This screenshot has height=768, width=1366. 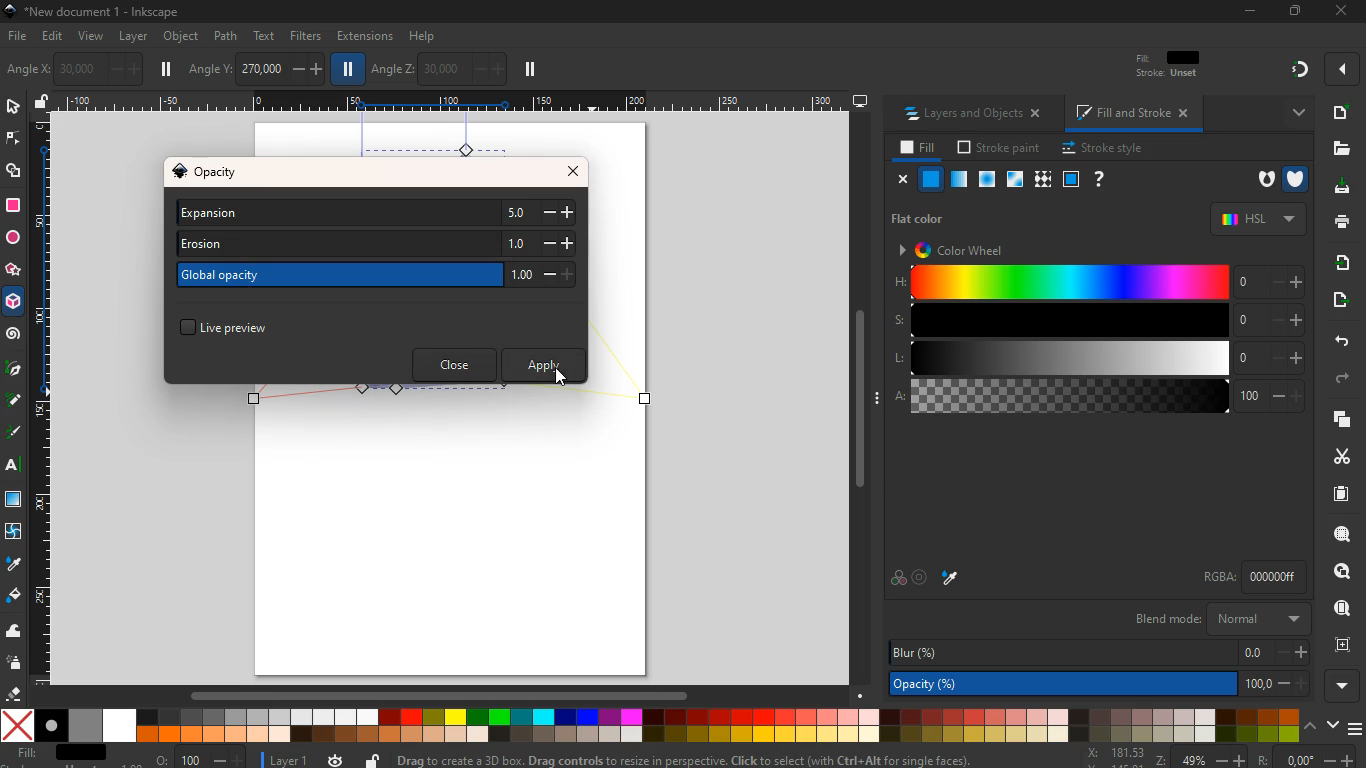 I want to click on circle, so click(x=12, y=237).